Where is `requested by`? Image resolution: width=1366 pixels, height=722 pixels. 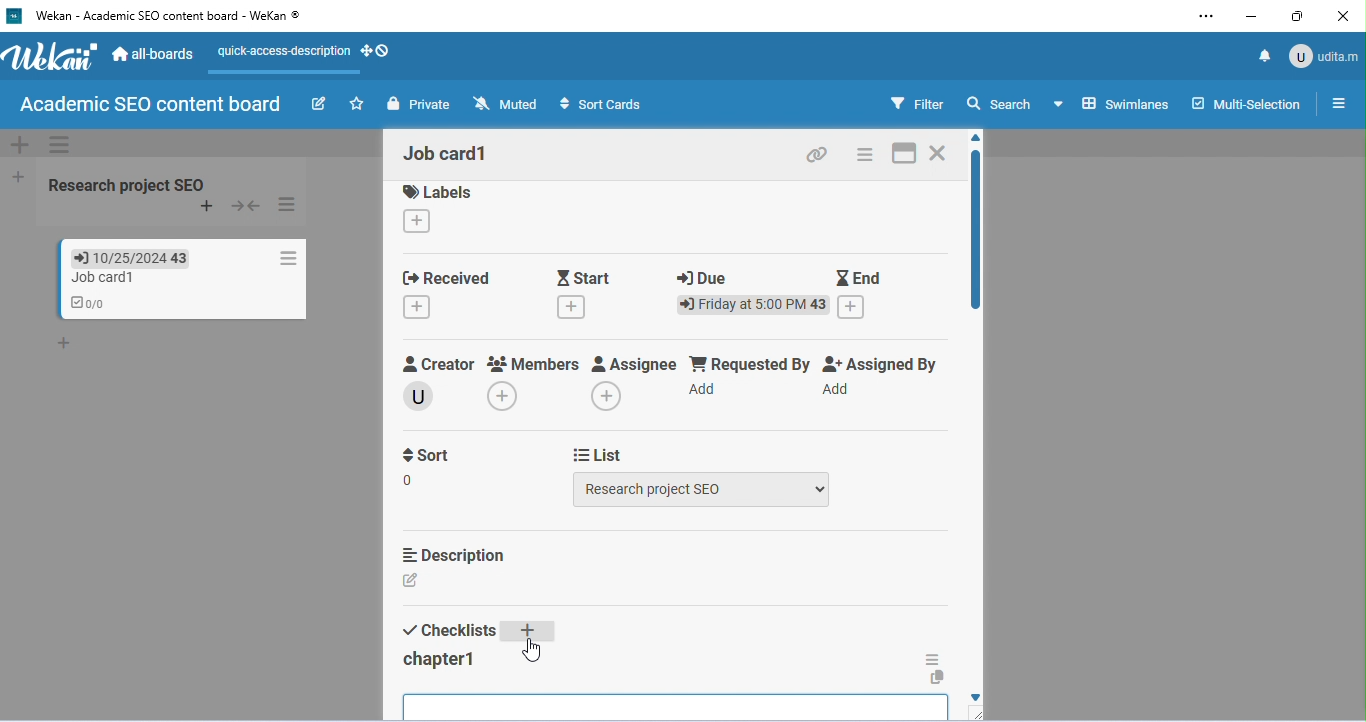
requested by is located at coordinates (750, 364).